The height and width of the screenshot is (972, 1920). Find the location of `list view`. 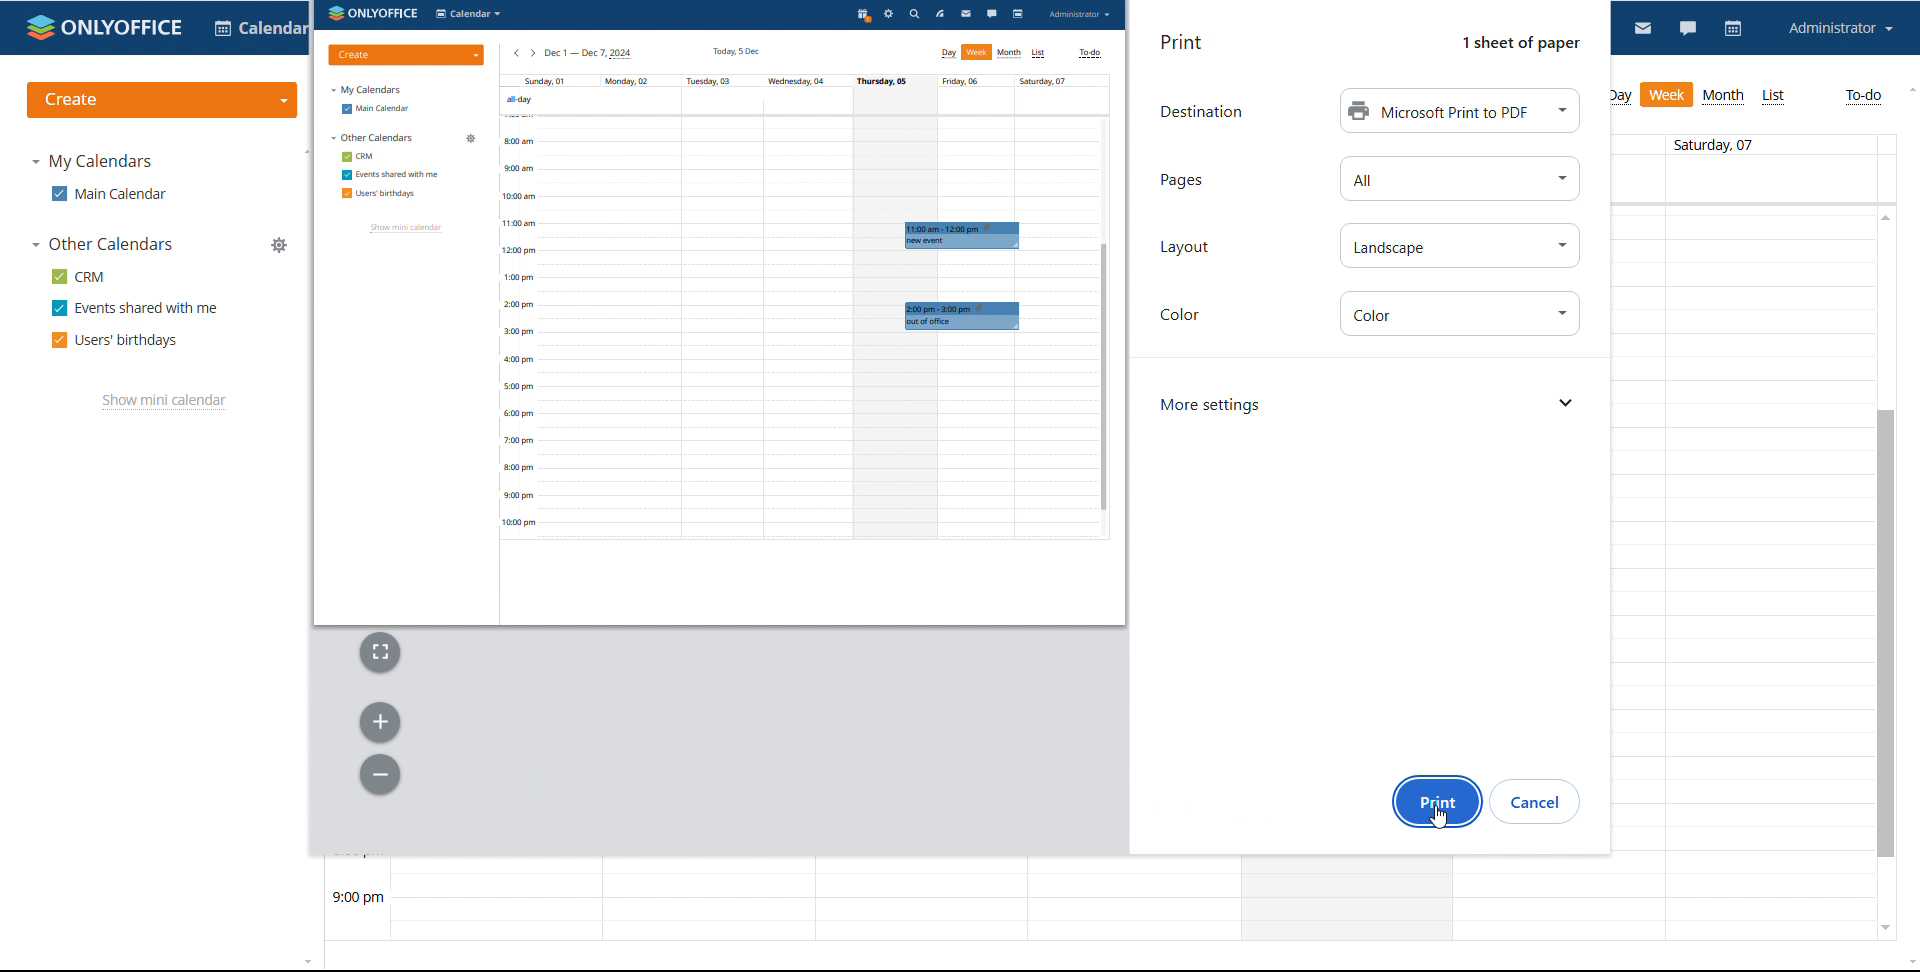

list view is located at coordinates (1774, 97).